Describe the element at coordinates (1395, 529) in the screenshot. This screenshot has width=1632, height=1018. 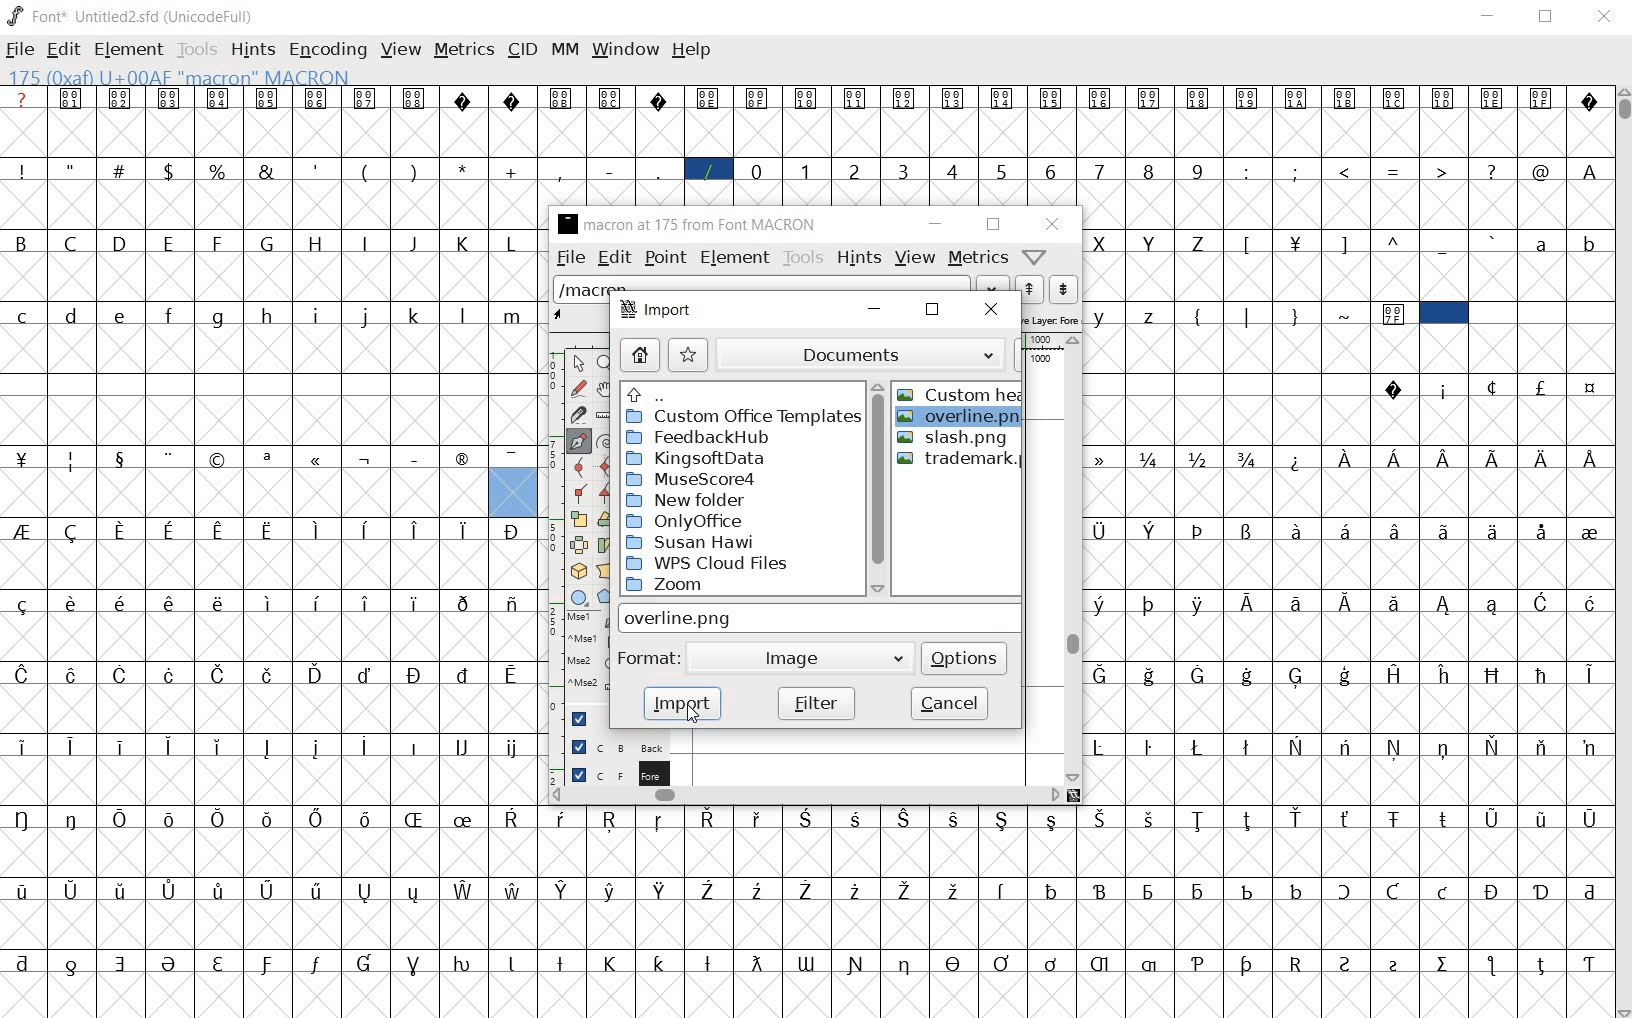
I see `Symbol` at that location.